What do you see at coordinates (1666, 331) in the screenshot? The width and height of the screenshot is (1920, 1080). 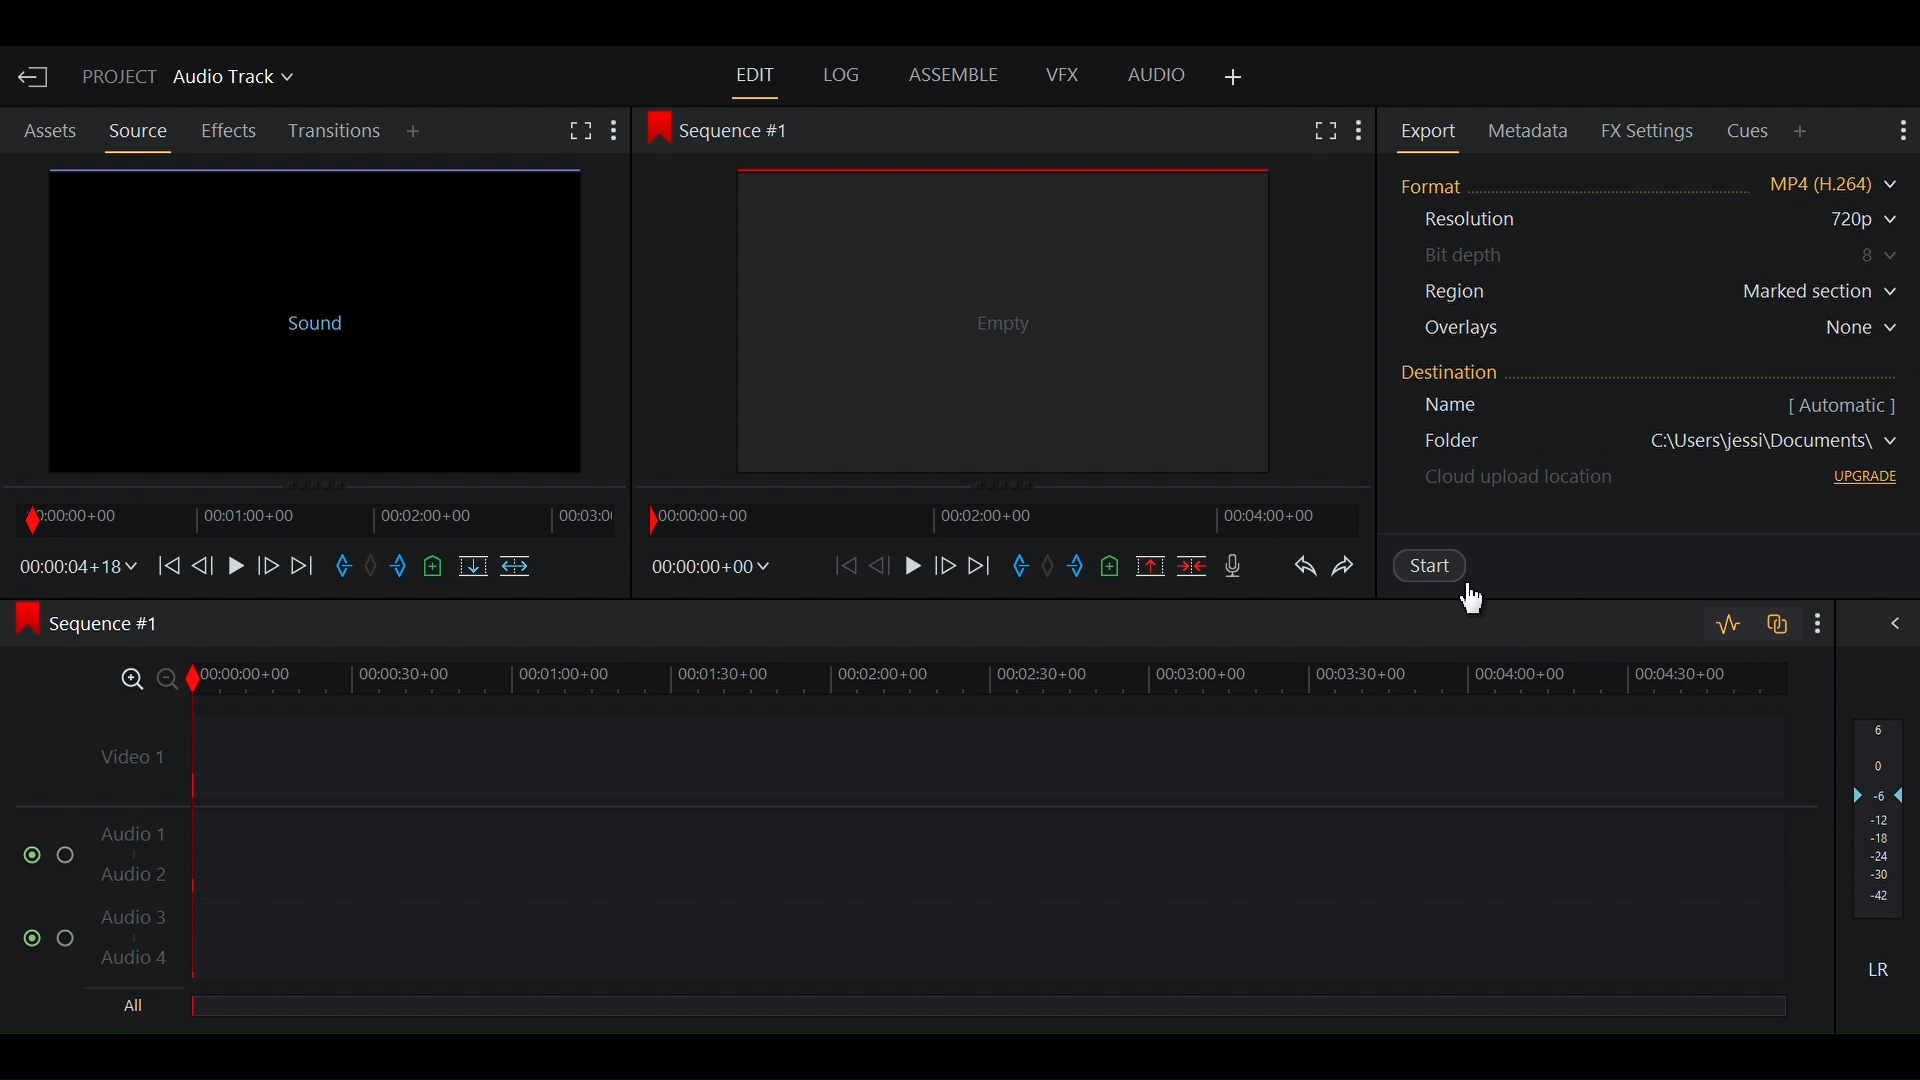 I see `Overlays` at bounding box center [1666, 331].